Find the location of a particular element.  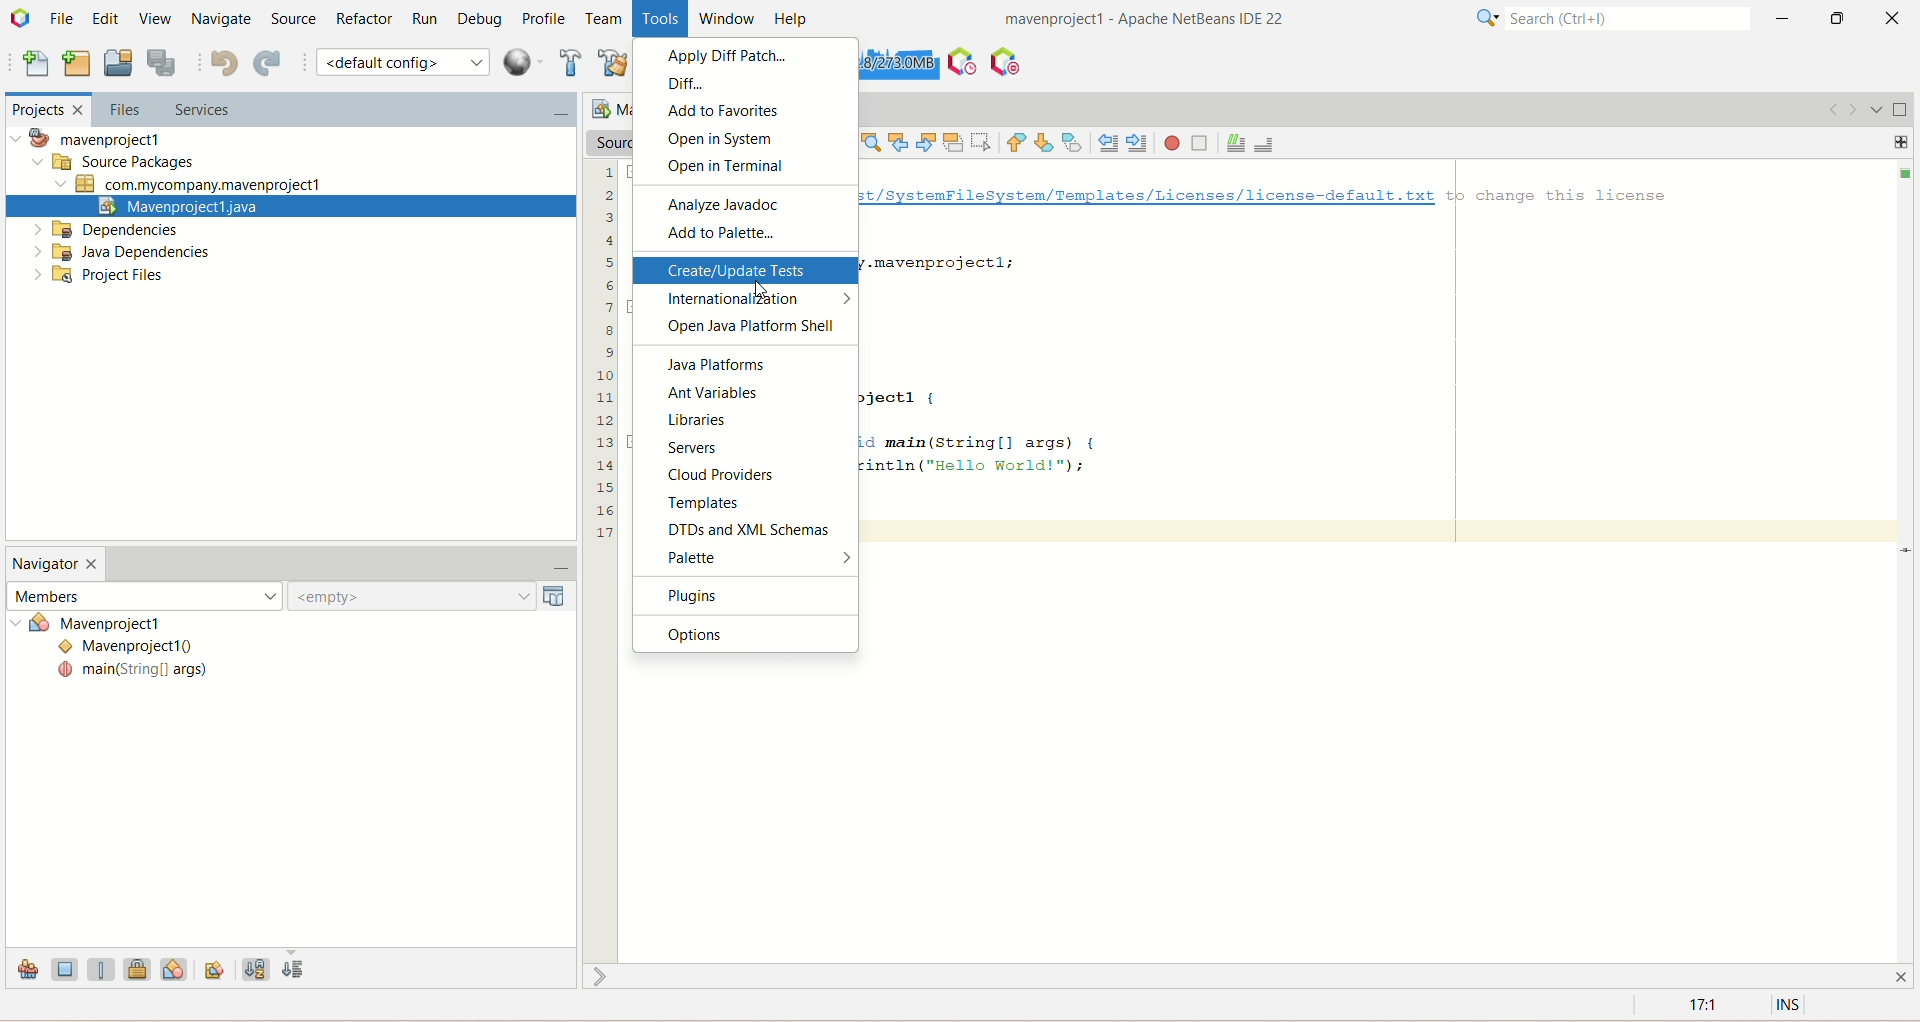

source package is located at coordinates (109, 163).